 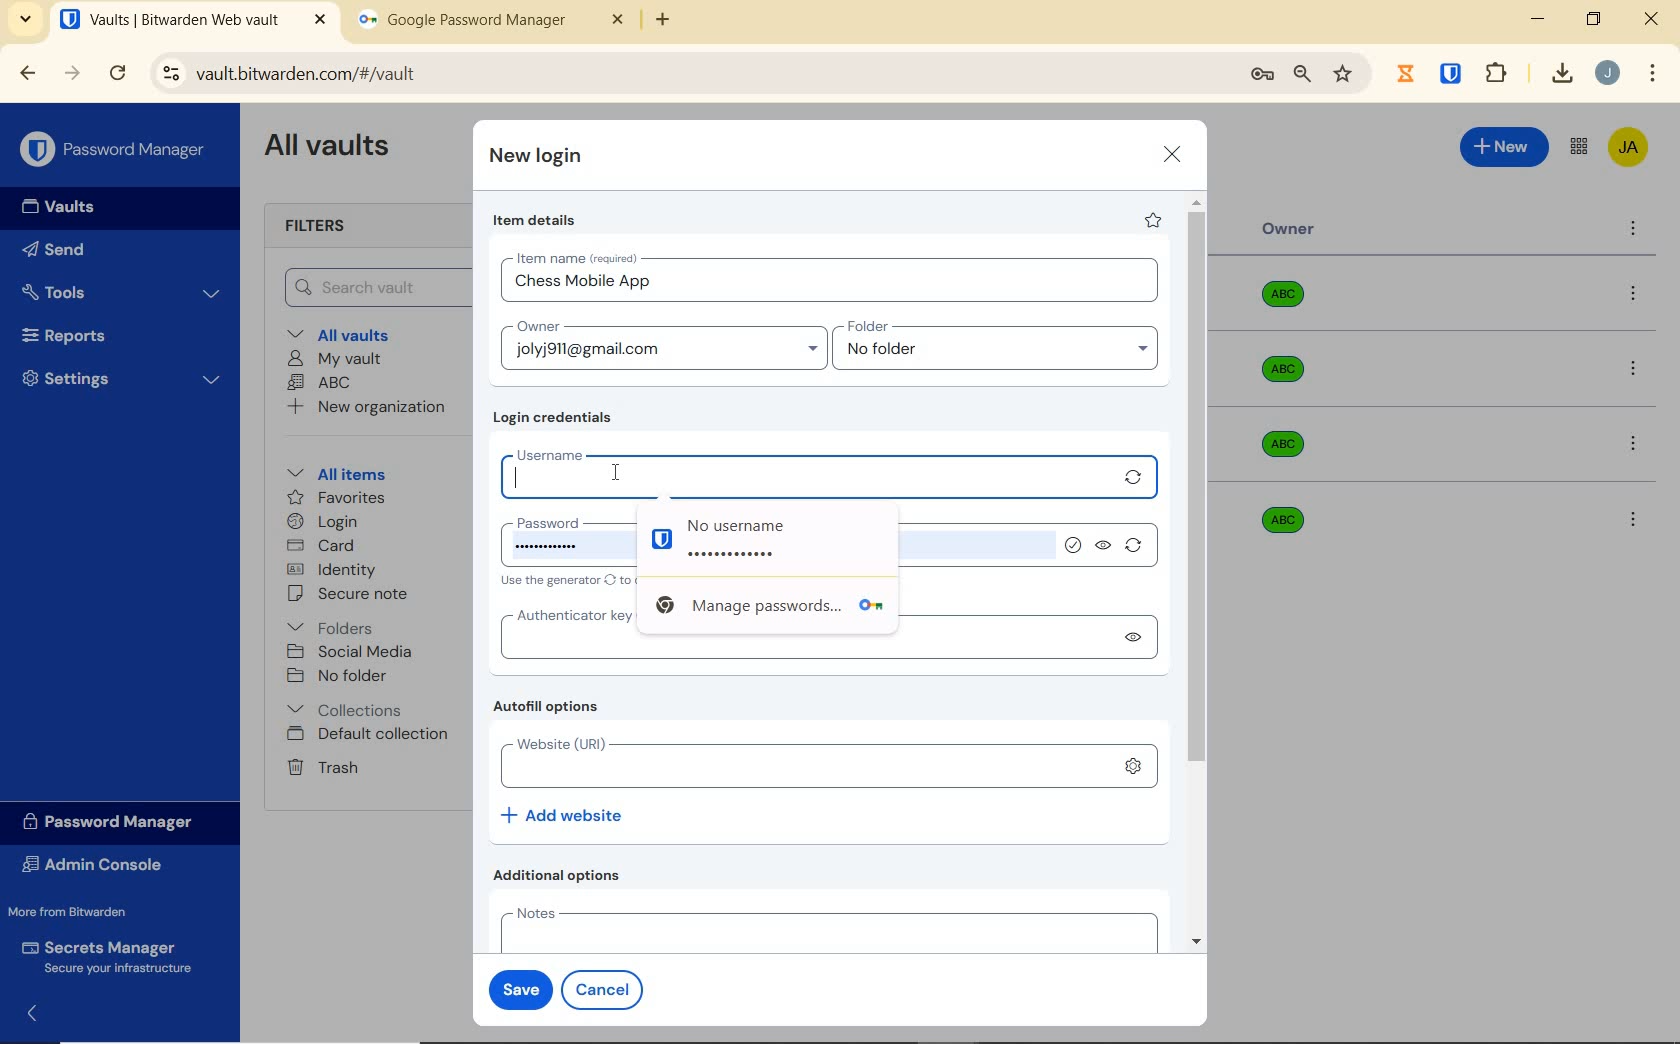 I want to click on address bar, so click(x=689, y=75).